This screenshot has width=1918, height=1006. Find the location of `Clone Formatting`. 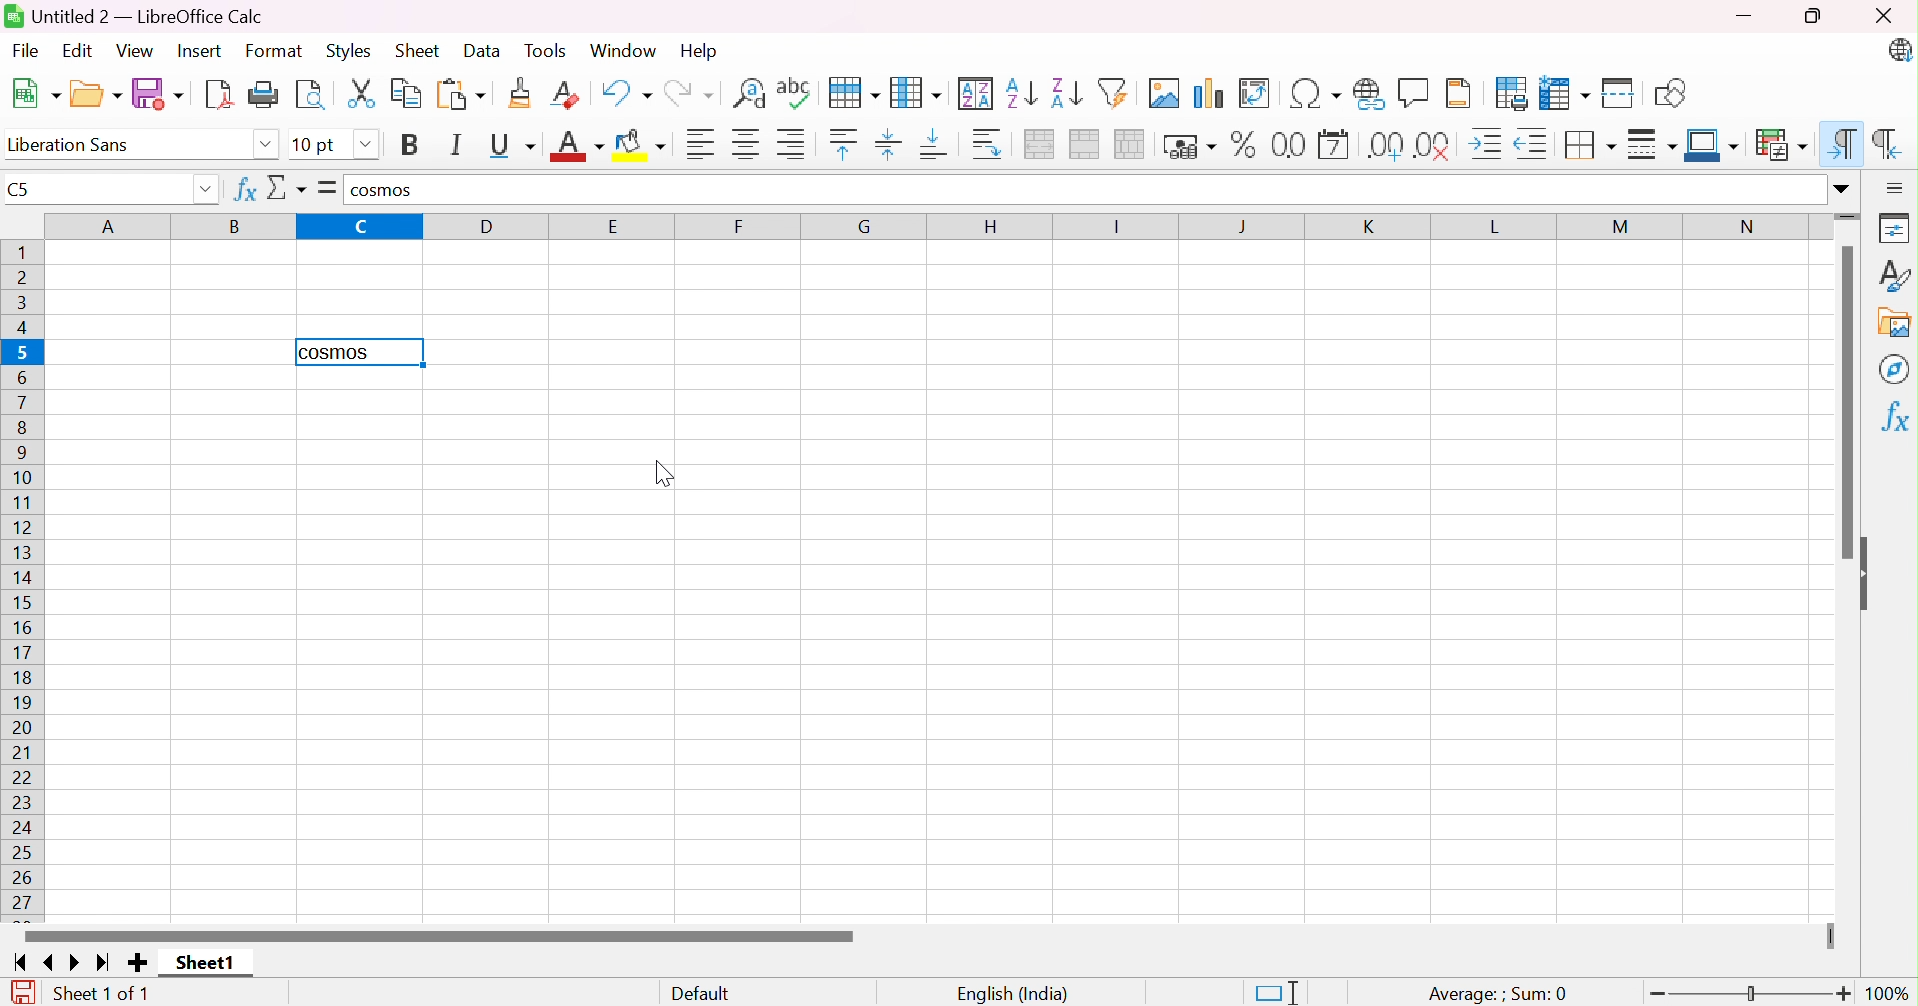

Clone Formatting is located at coordinates (522, 96).